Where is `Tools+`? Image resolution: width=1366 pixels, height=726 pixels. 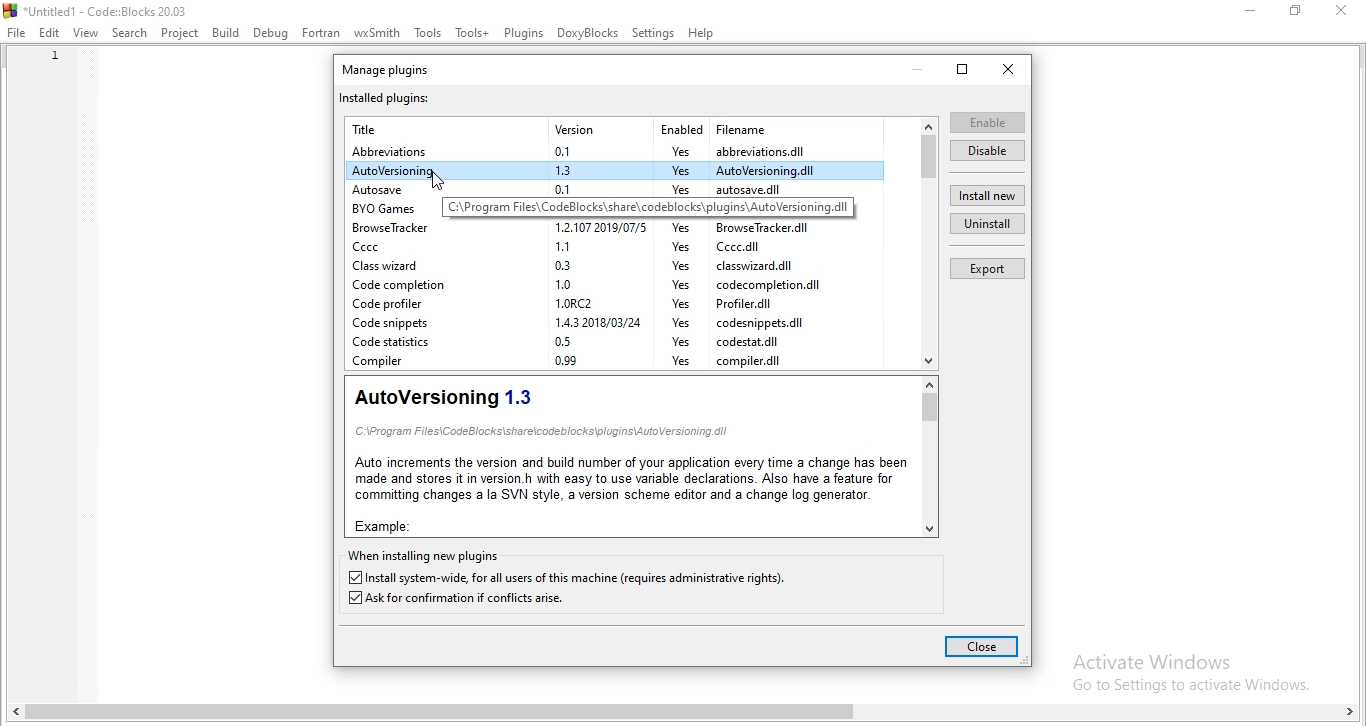 Tools+ is located at coordinates (472, 31).